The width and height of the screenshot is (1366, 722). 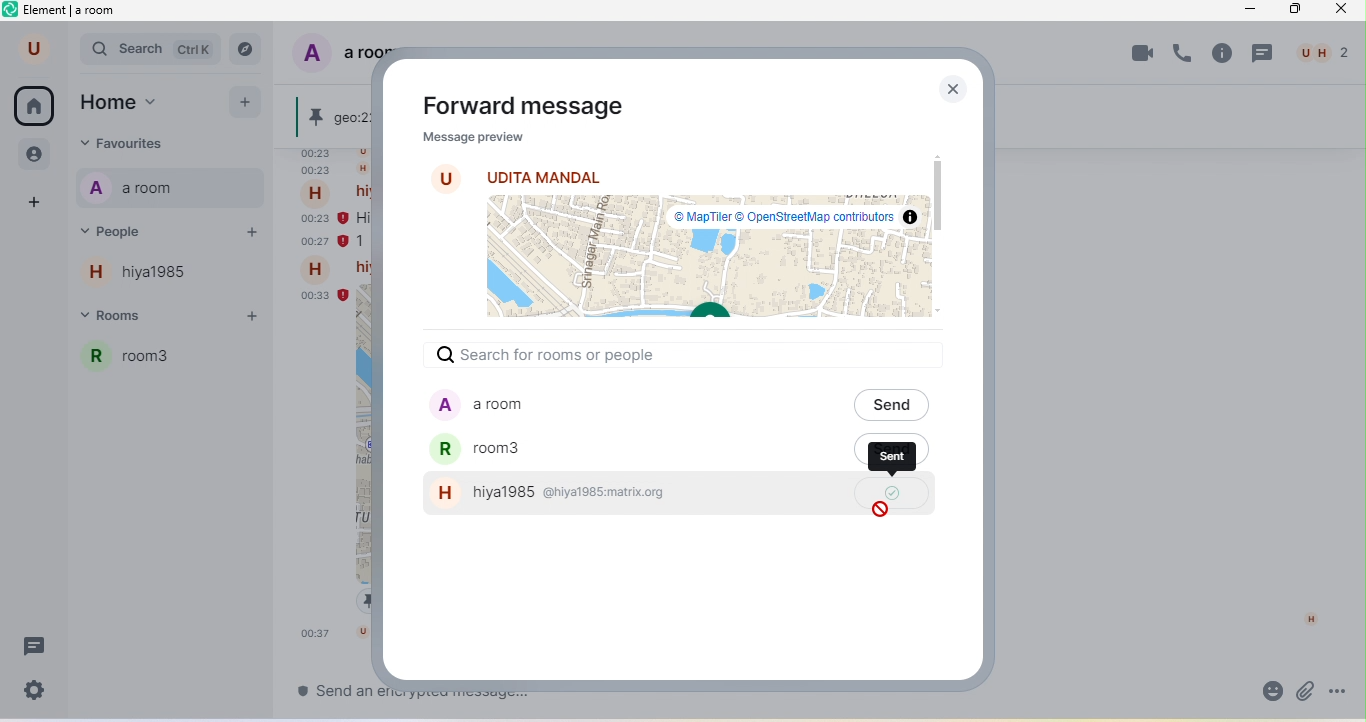 What do you see at coordinates (631, 450) in the screenshot?
I see `room 3` at bounding box center [631, 450].